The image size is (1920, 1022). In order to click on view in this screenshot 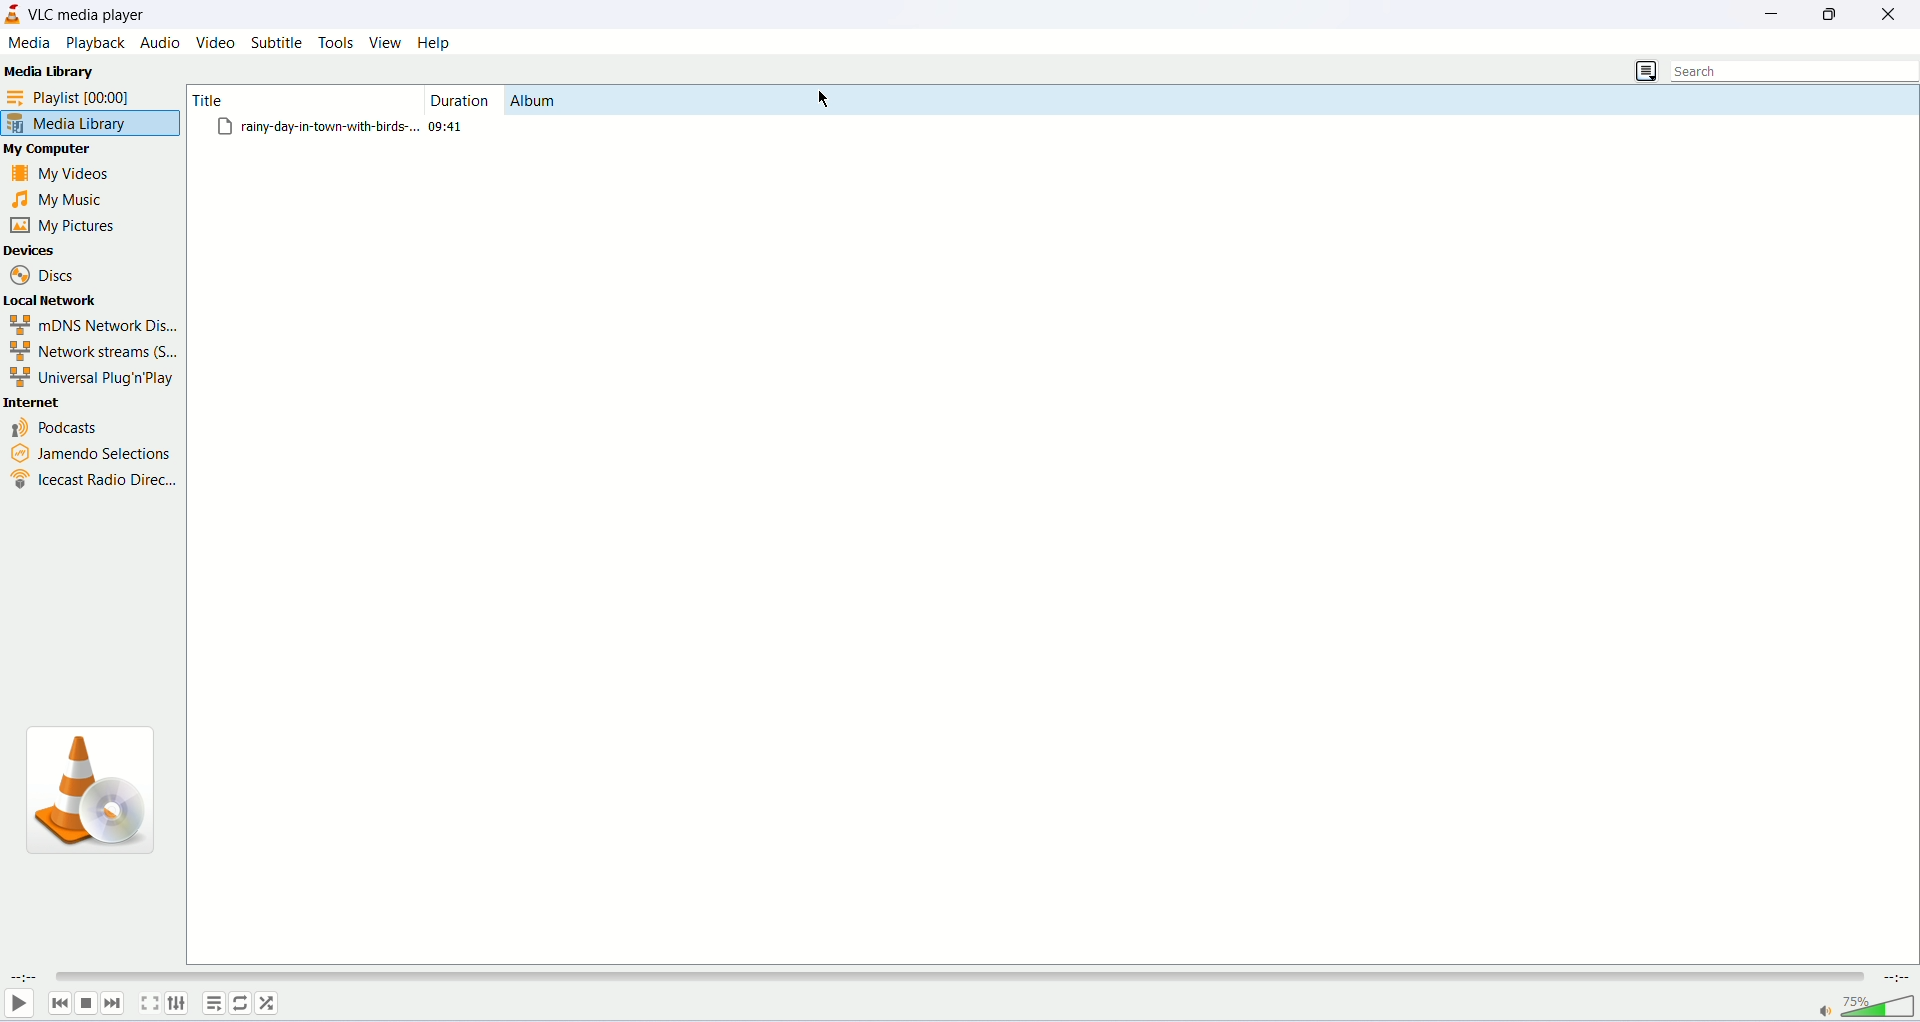, I will do `click(383, 41)`.